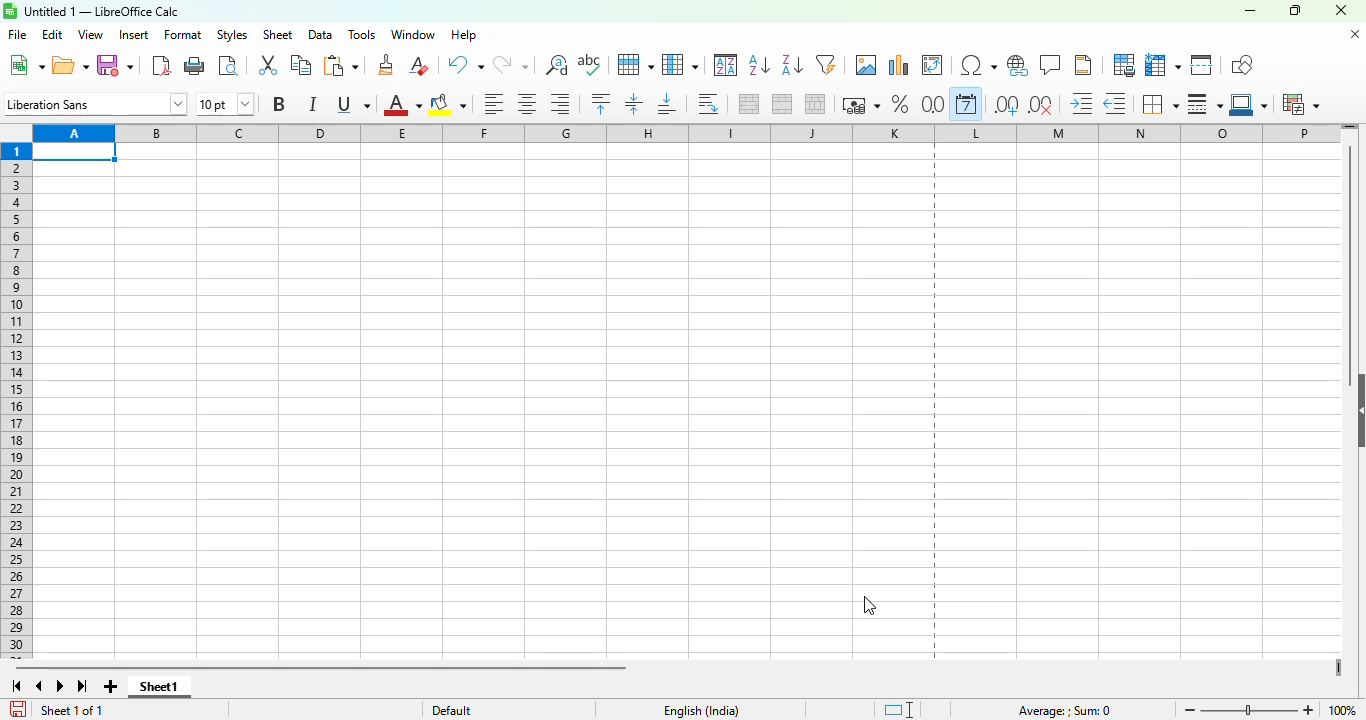 The height and width of the screenshot is (720, 1366). What do you see at coordinates (759, 66) in the screenshot?
I see `sort ascending` at bounding box center [759, 66].